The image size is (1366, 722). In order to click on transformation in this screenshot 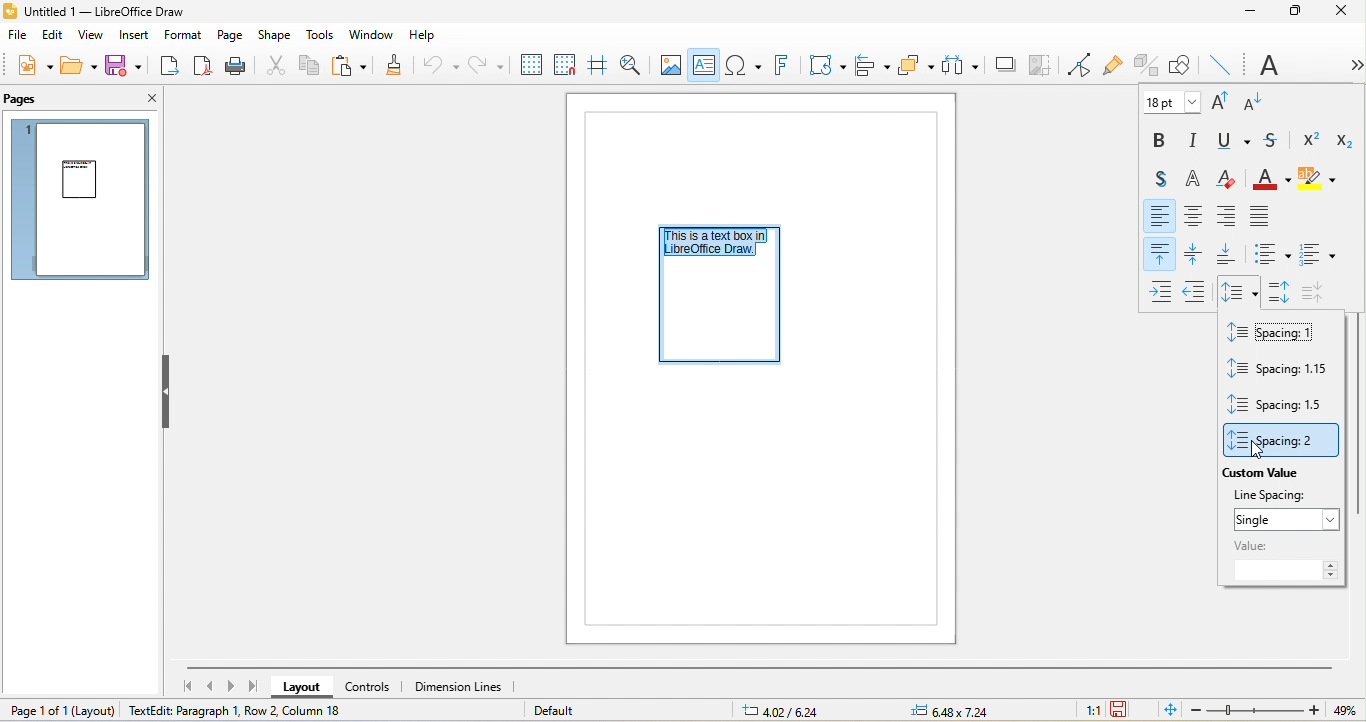, I will do `click(822, 67)`.